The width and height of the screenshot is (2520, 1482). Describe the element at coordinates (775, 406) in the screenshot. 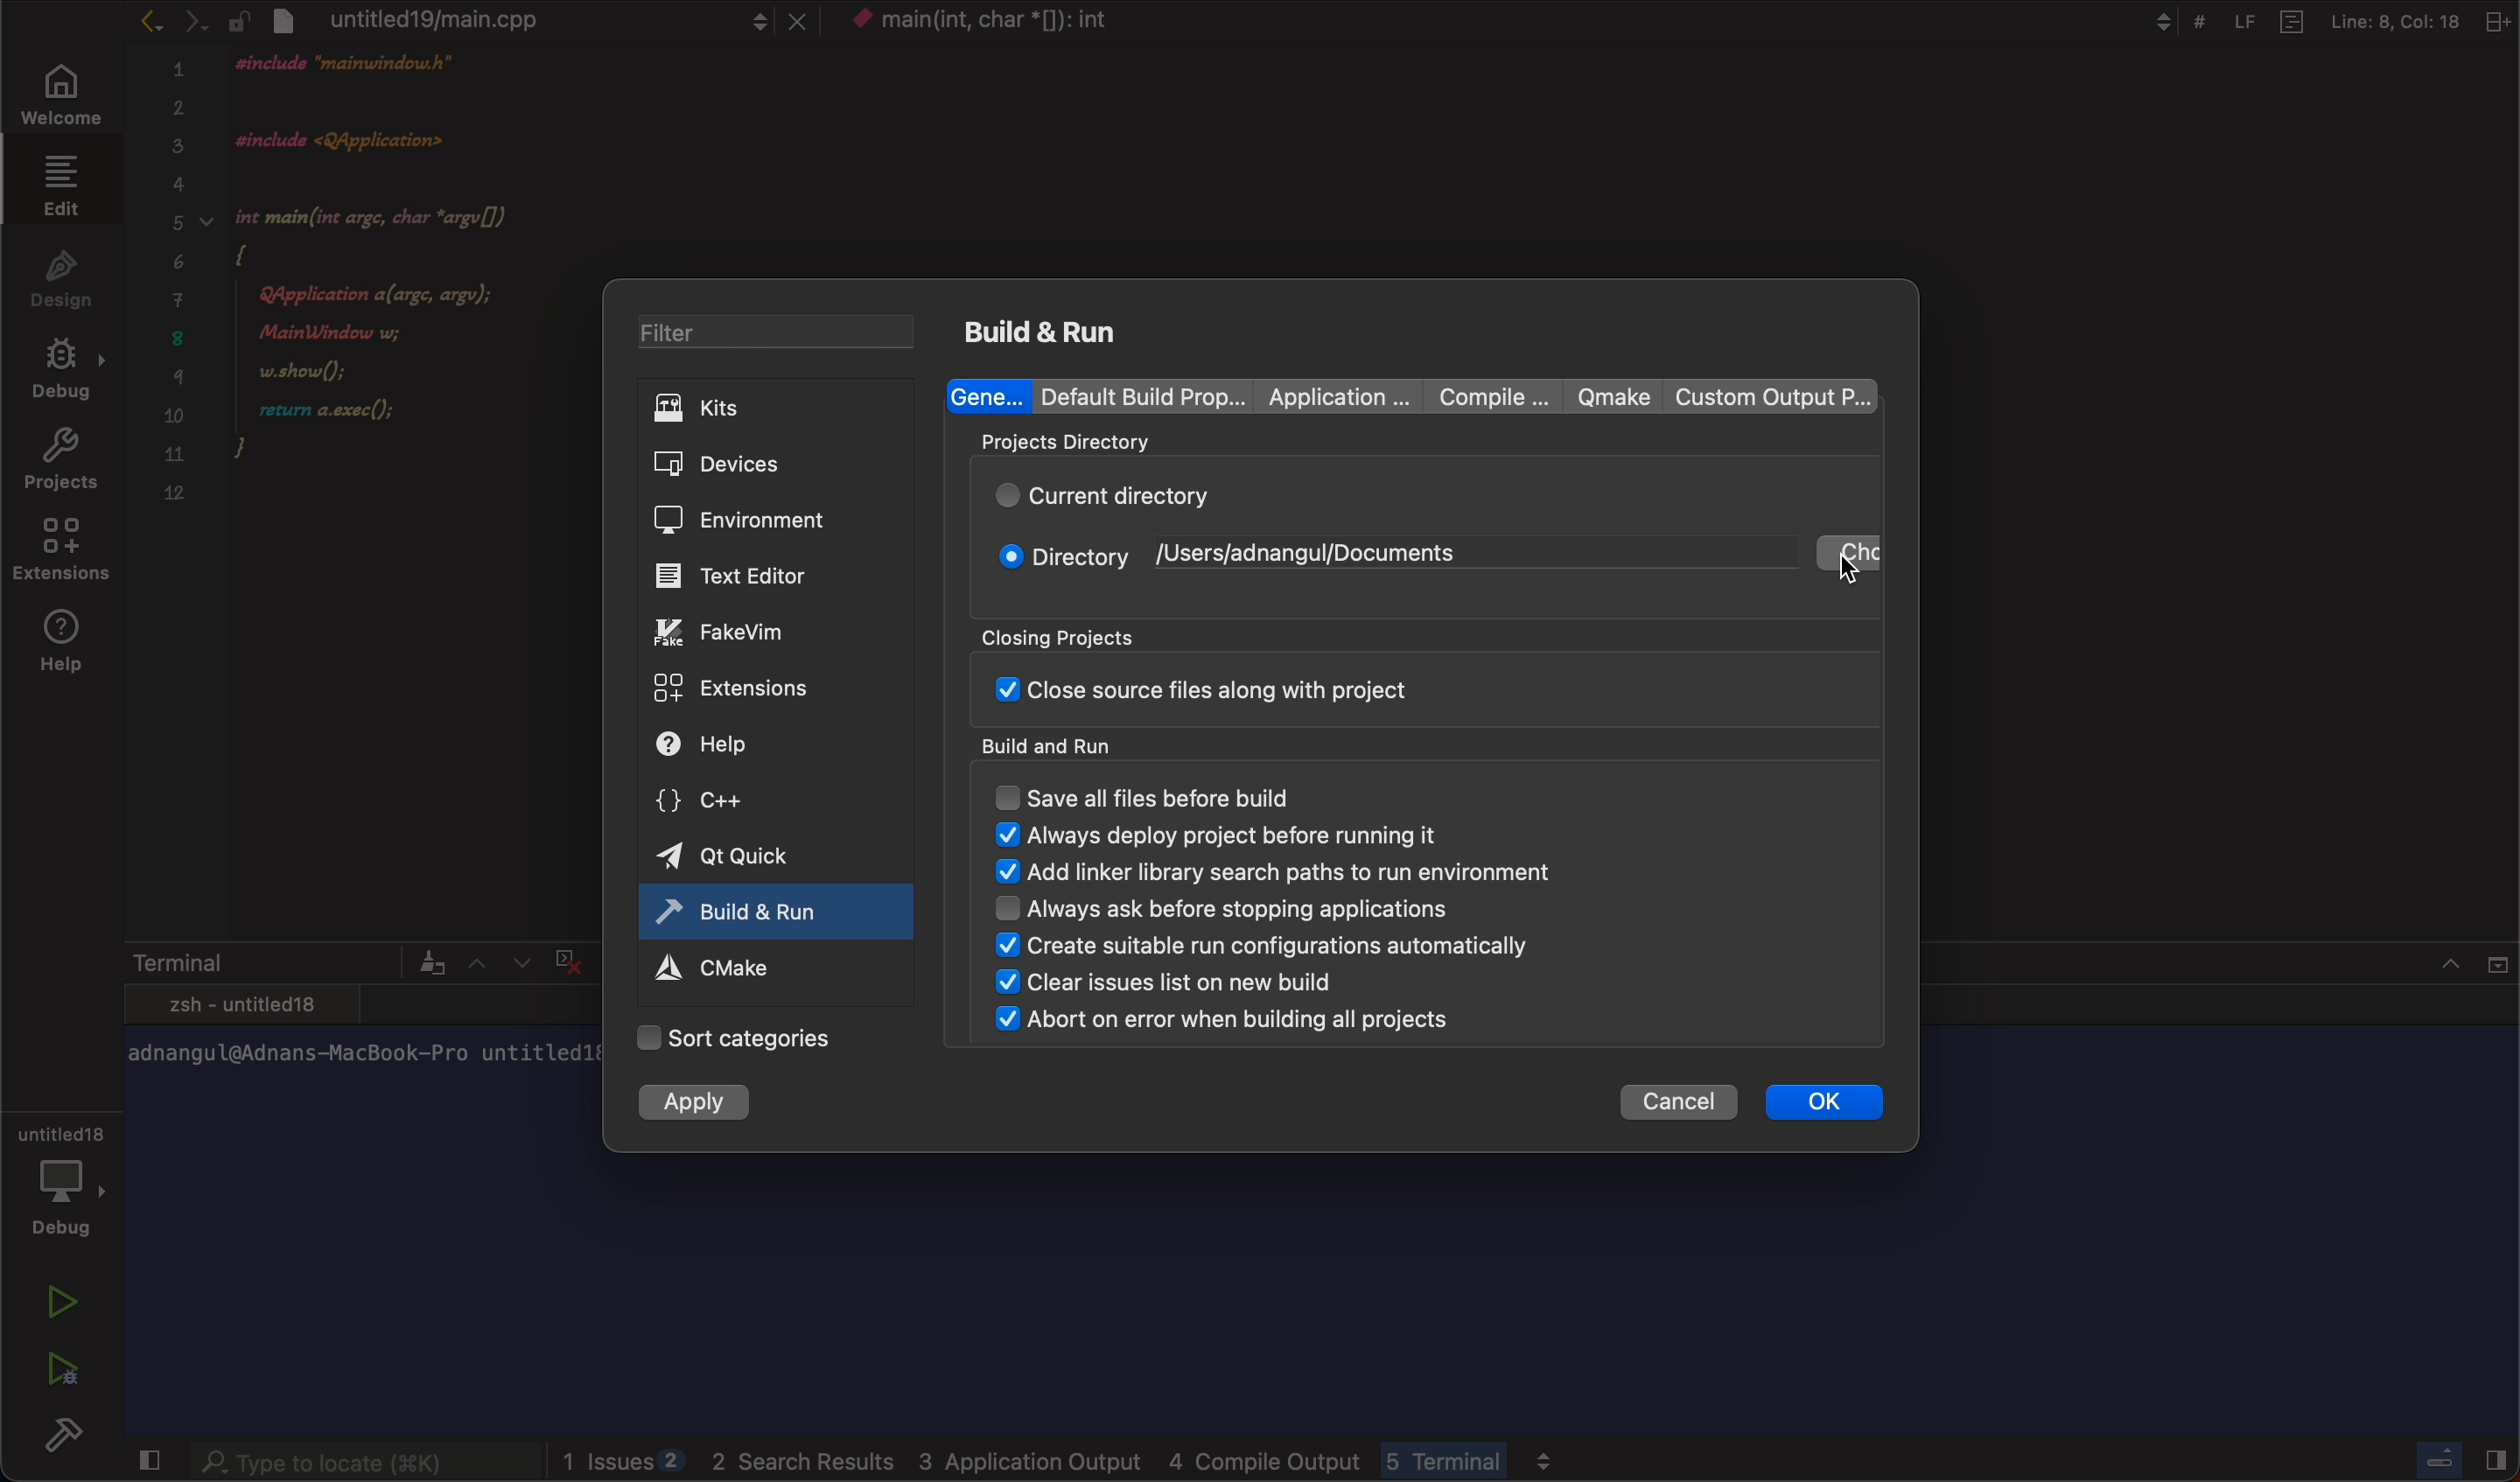

I see `kits` at that location.